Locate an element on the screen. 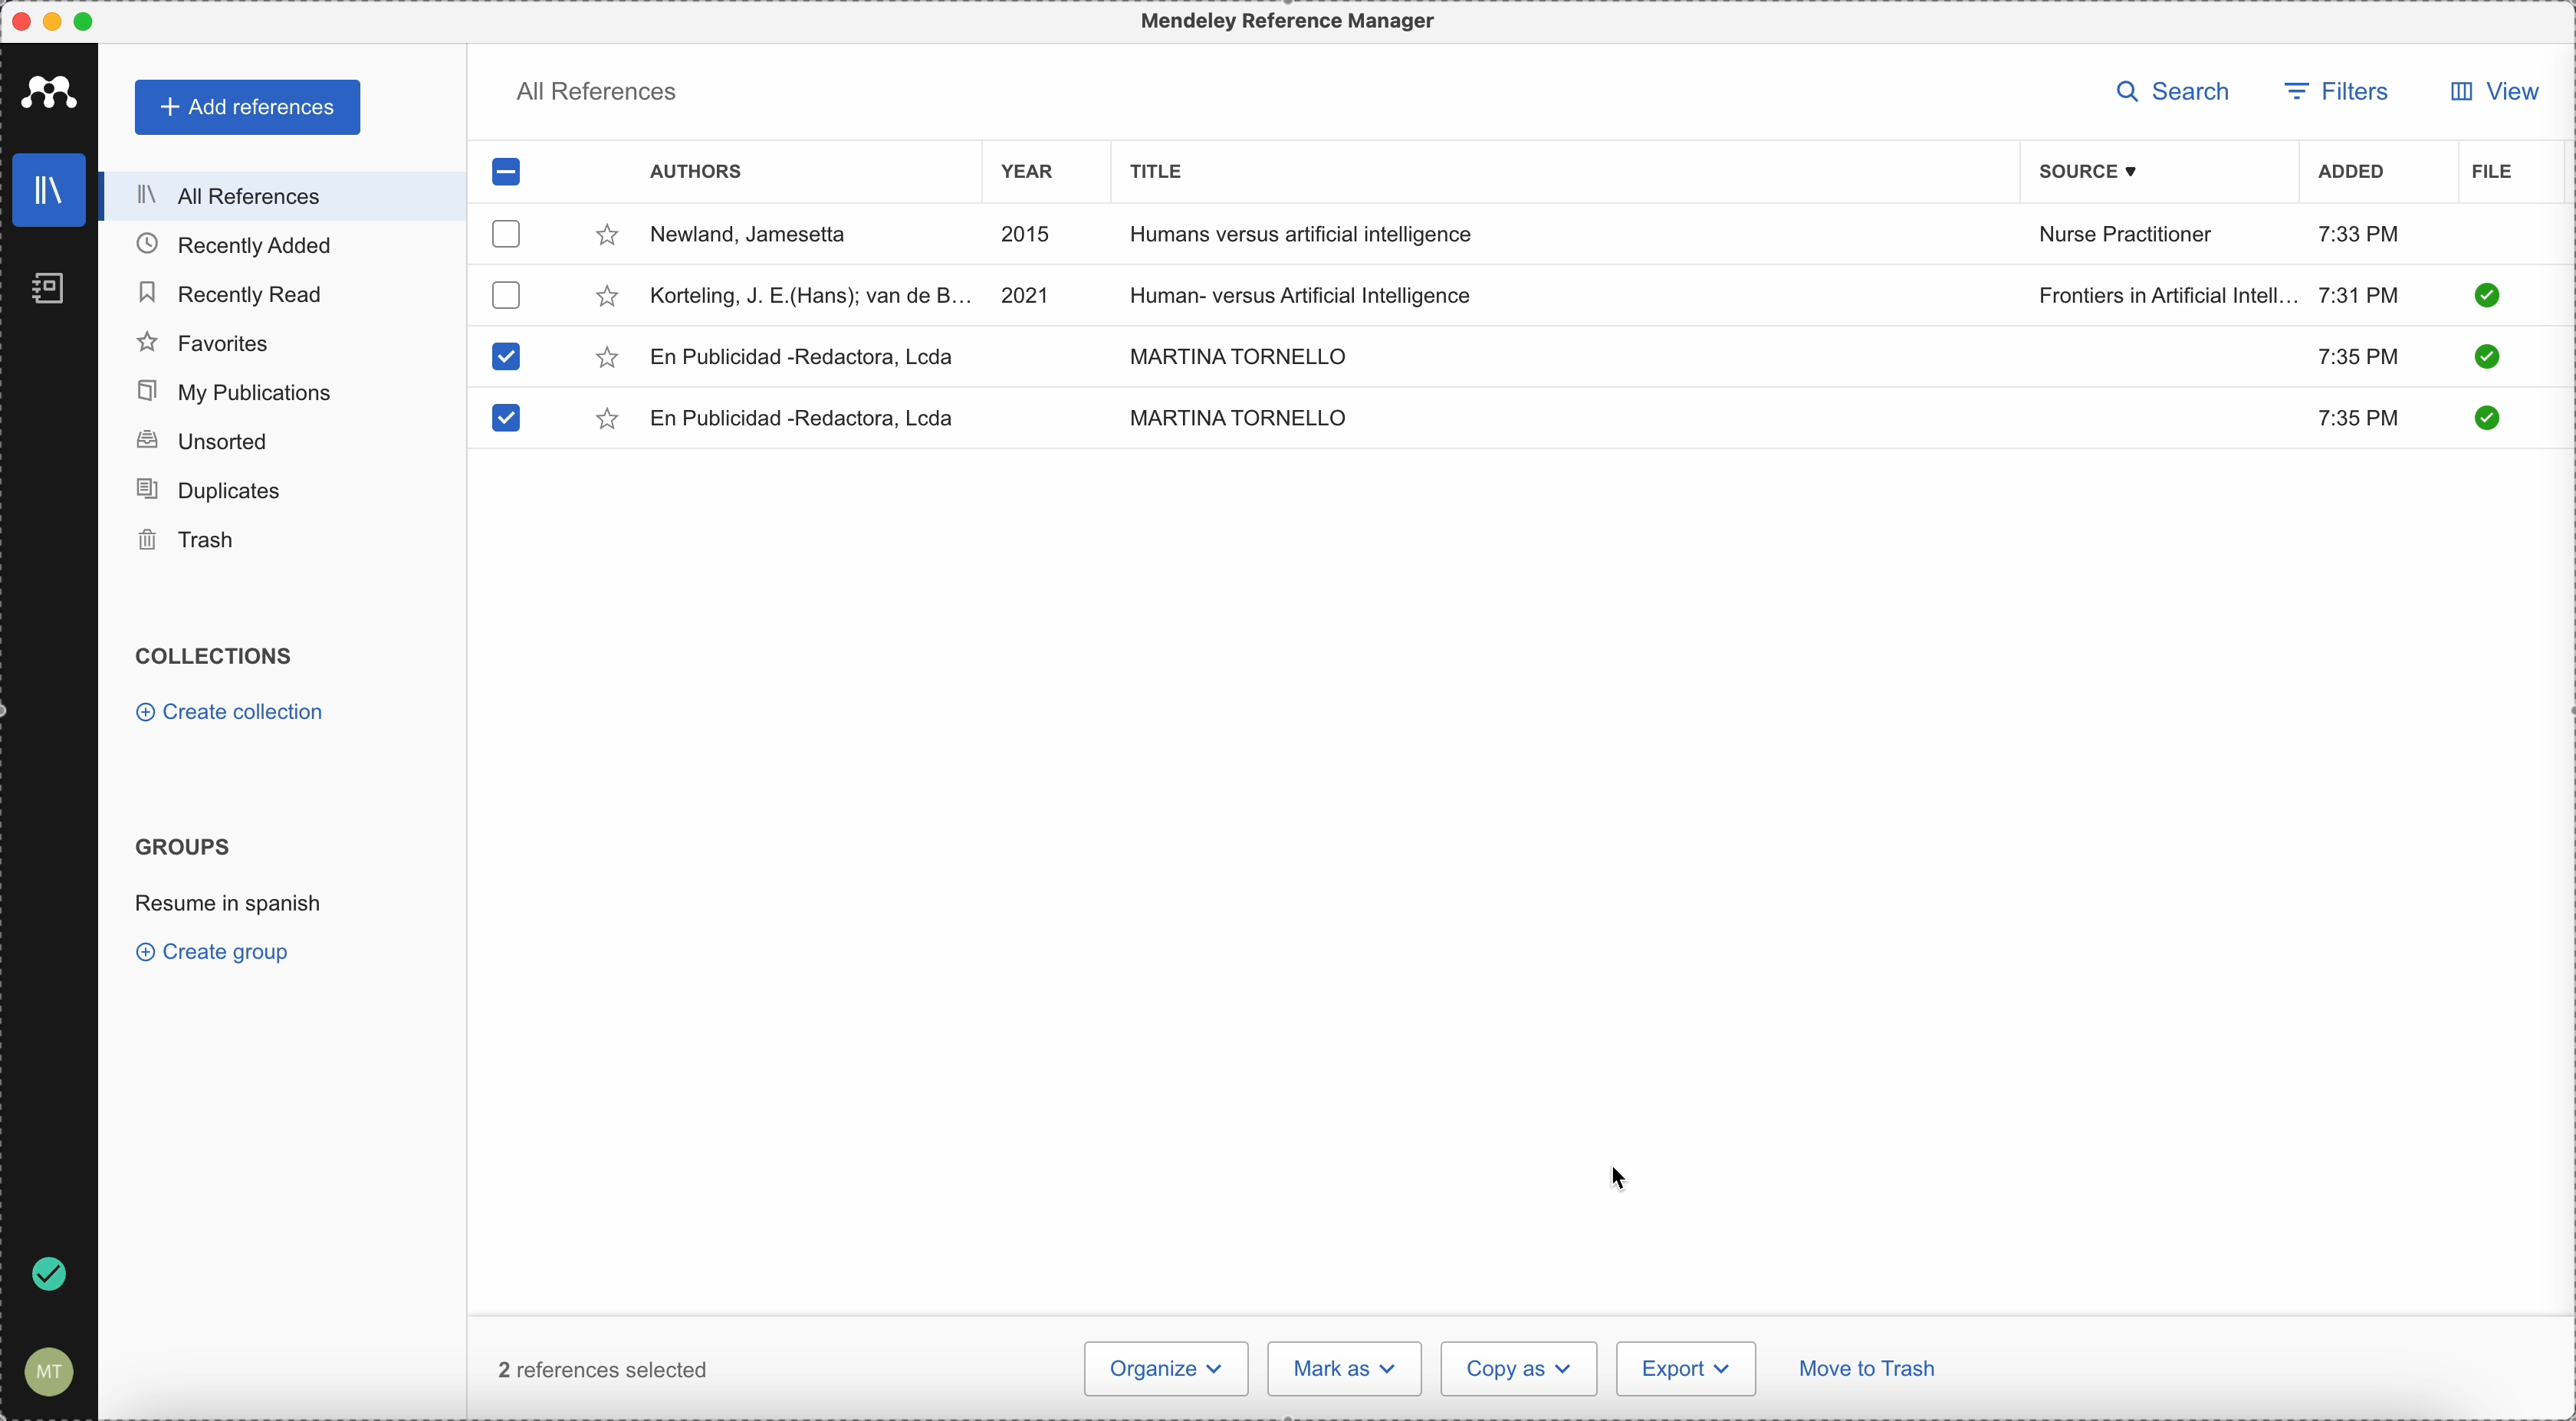 Image resolution: width=2576 pixels, height=1421 pixels. Nurse Practitioner is located at coordinates (2130, 235).